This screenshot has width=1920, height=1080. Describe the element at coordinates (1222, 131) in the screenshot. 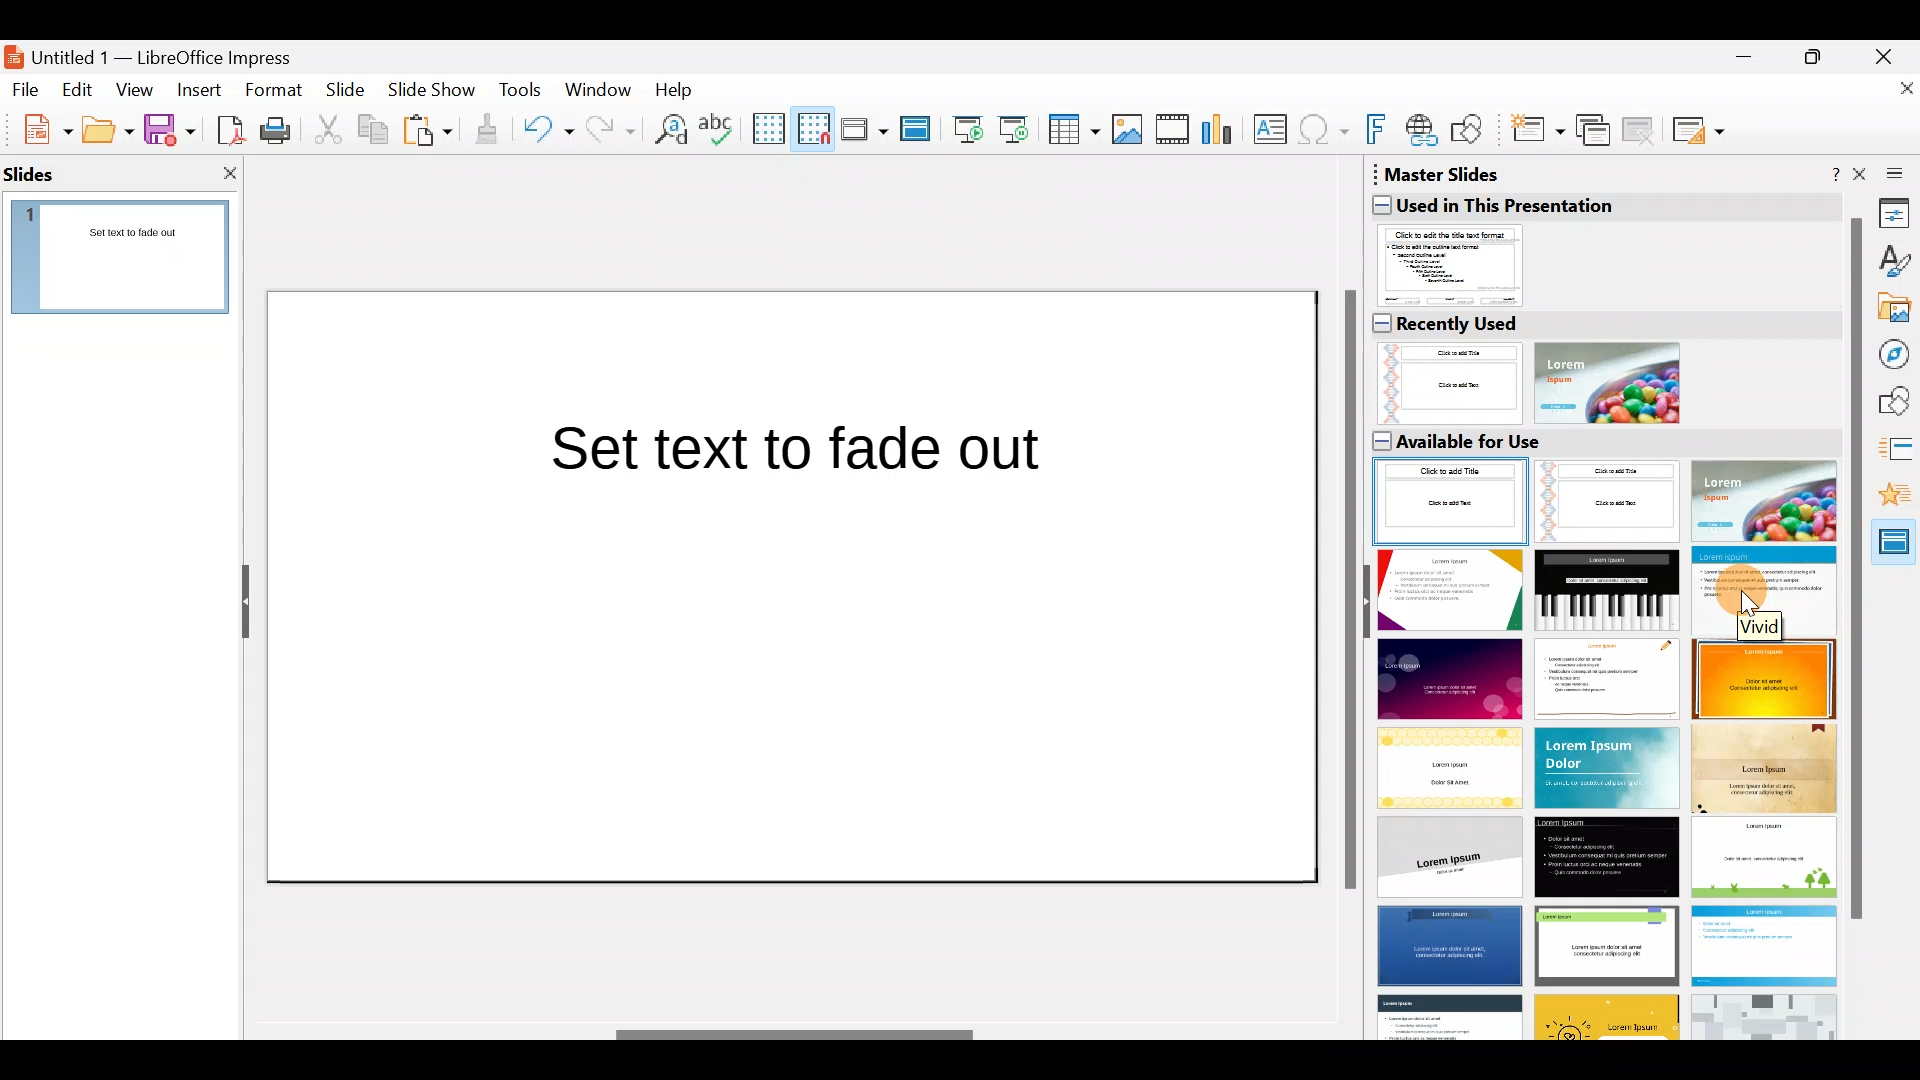

I see `Insert chart` at that location.